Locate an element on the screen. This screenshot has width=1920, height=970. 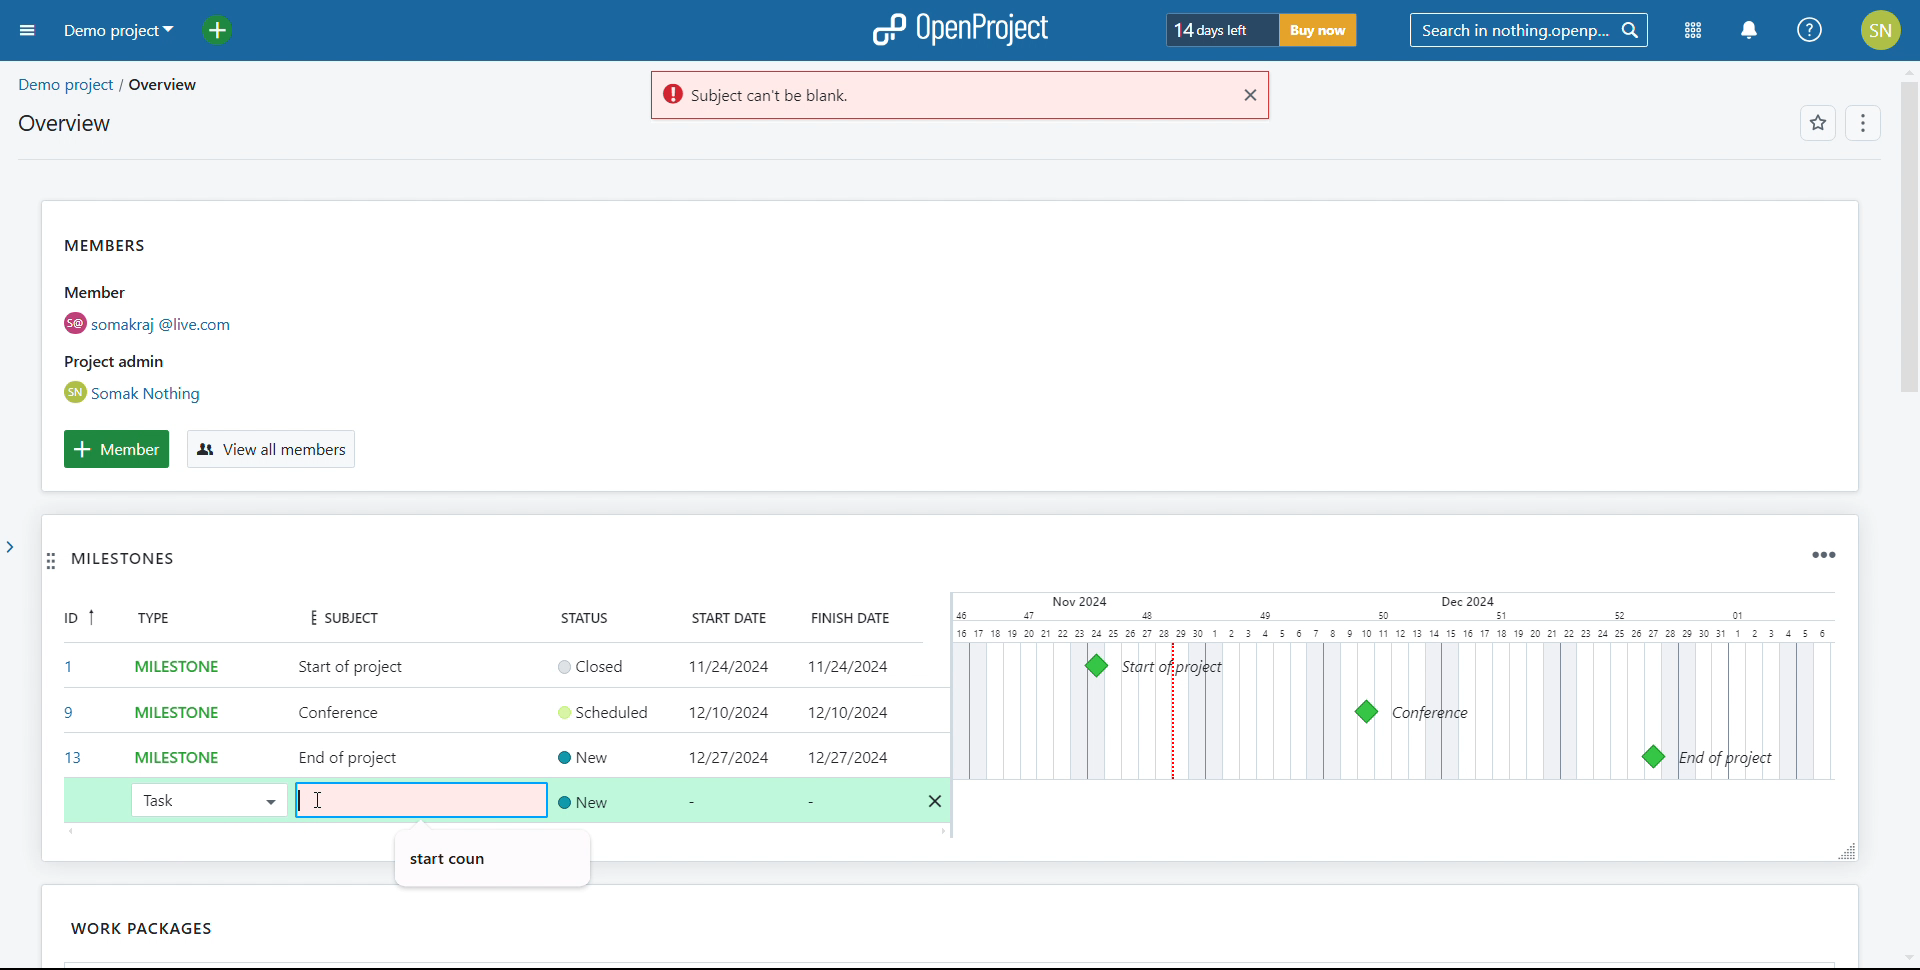
overview is located at coordinates (63, 123).